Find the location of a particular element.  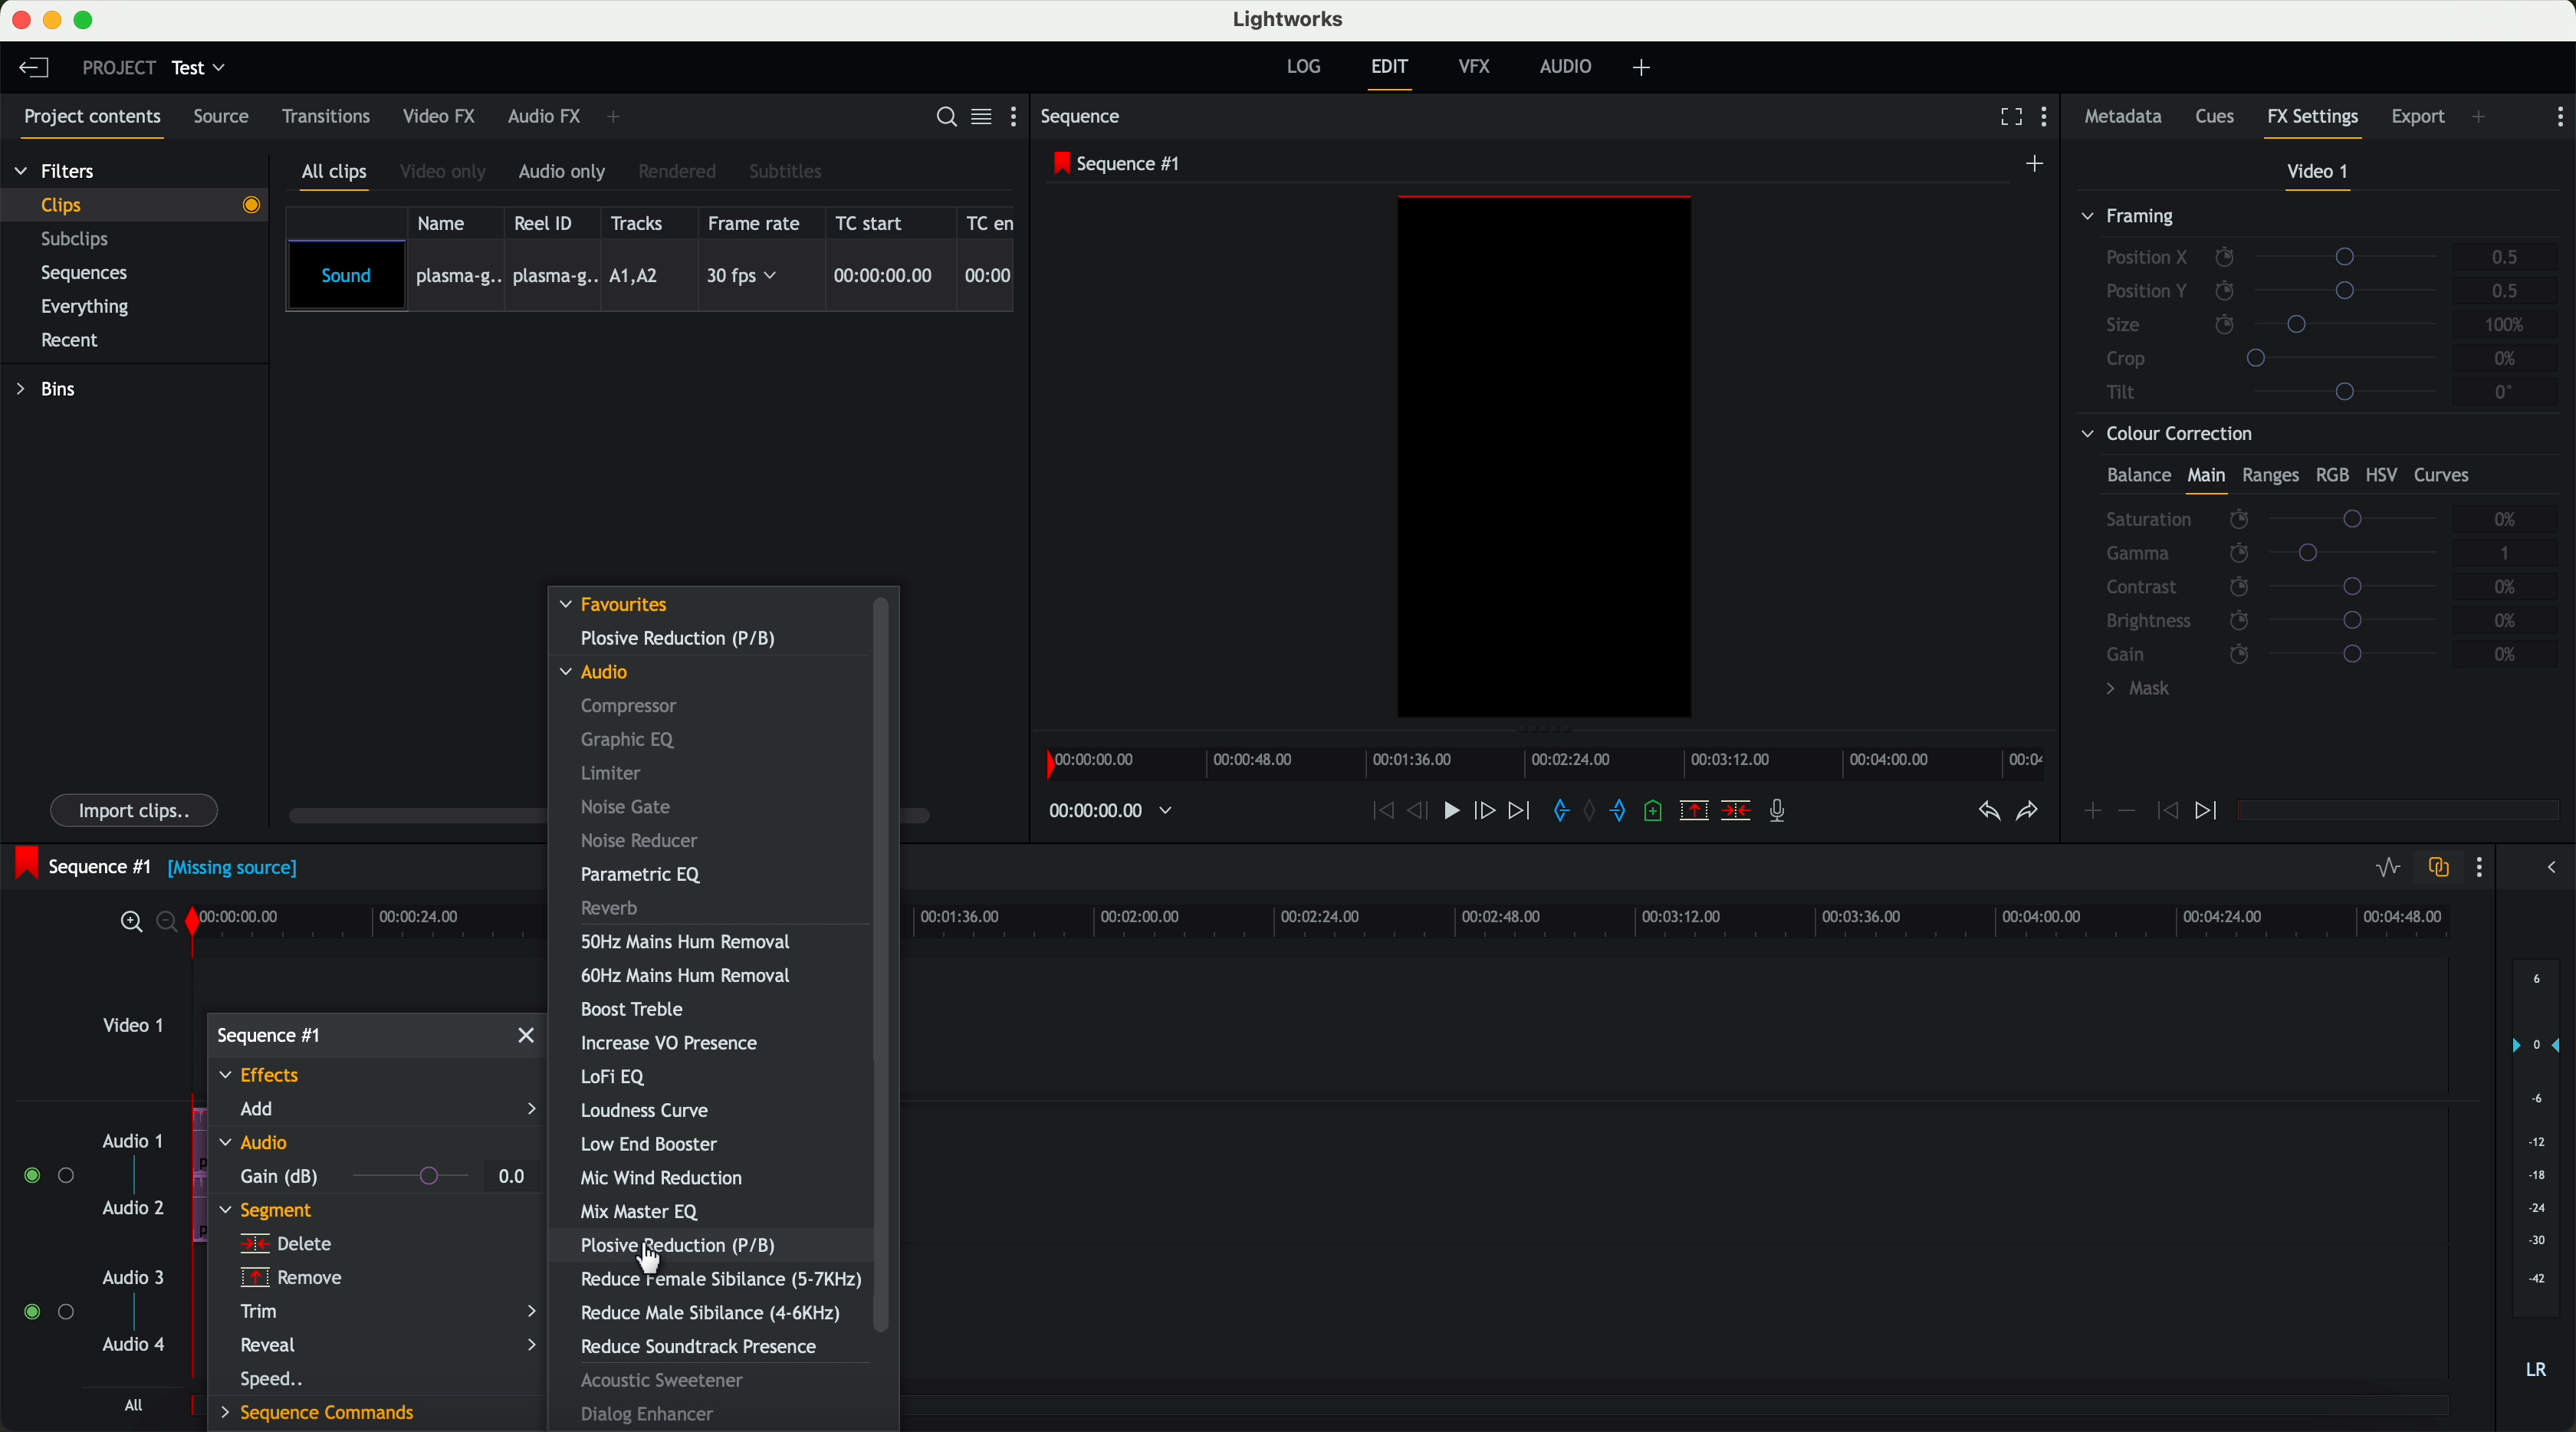

sequences is located at coordinates (92, 277).